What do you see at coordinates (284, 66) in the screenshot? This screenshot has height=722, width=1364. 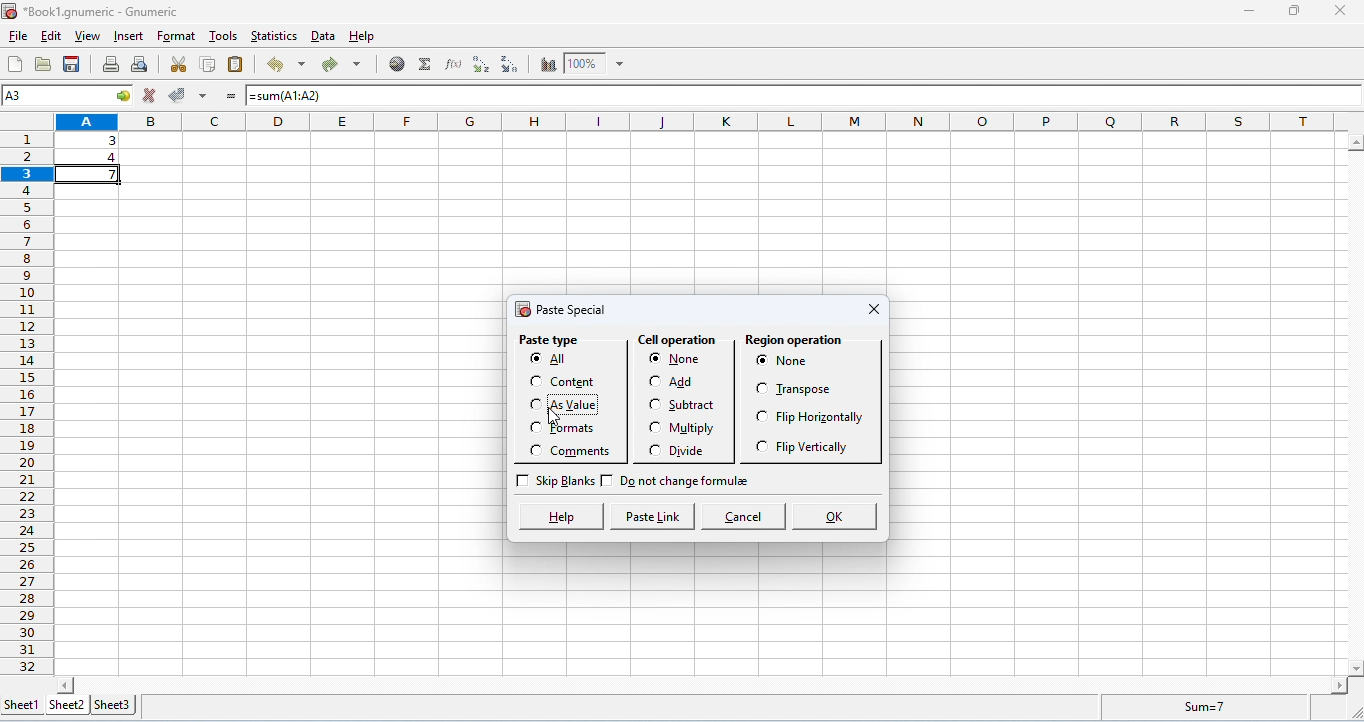 I see `undo` at bounding box center [284, 66].